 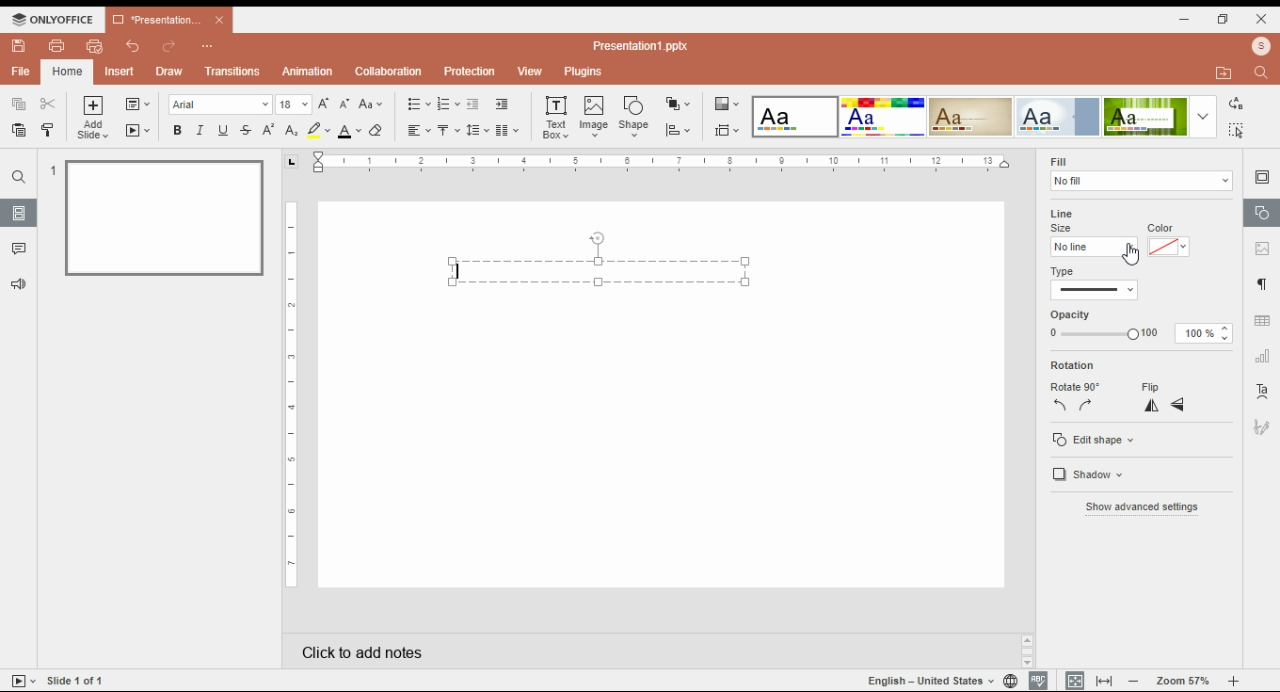 What do you see at coordinates (55, 46) in the screenshot?
I see `print file` at bounding box center [55, 46].